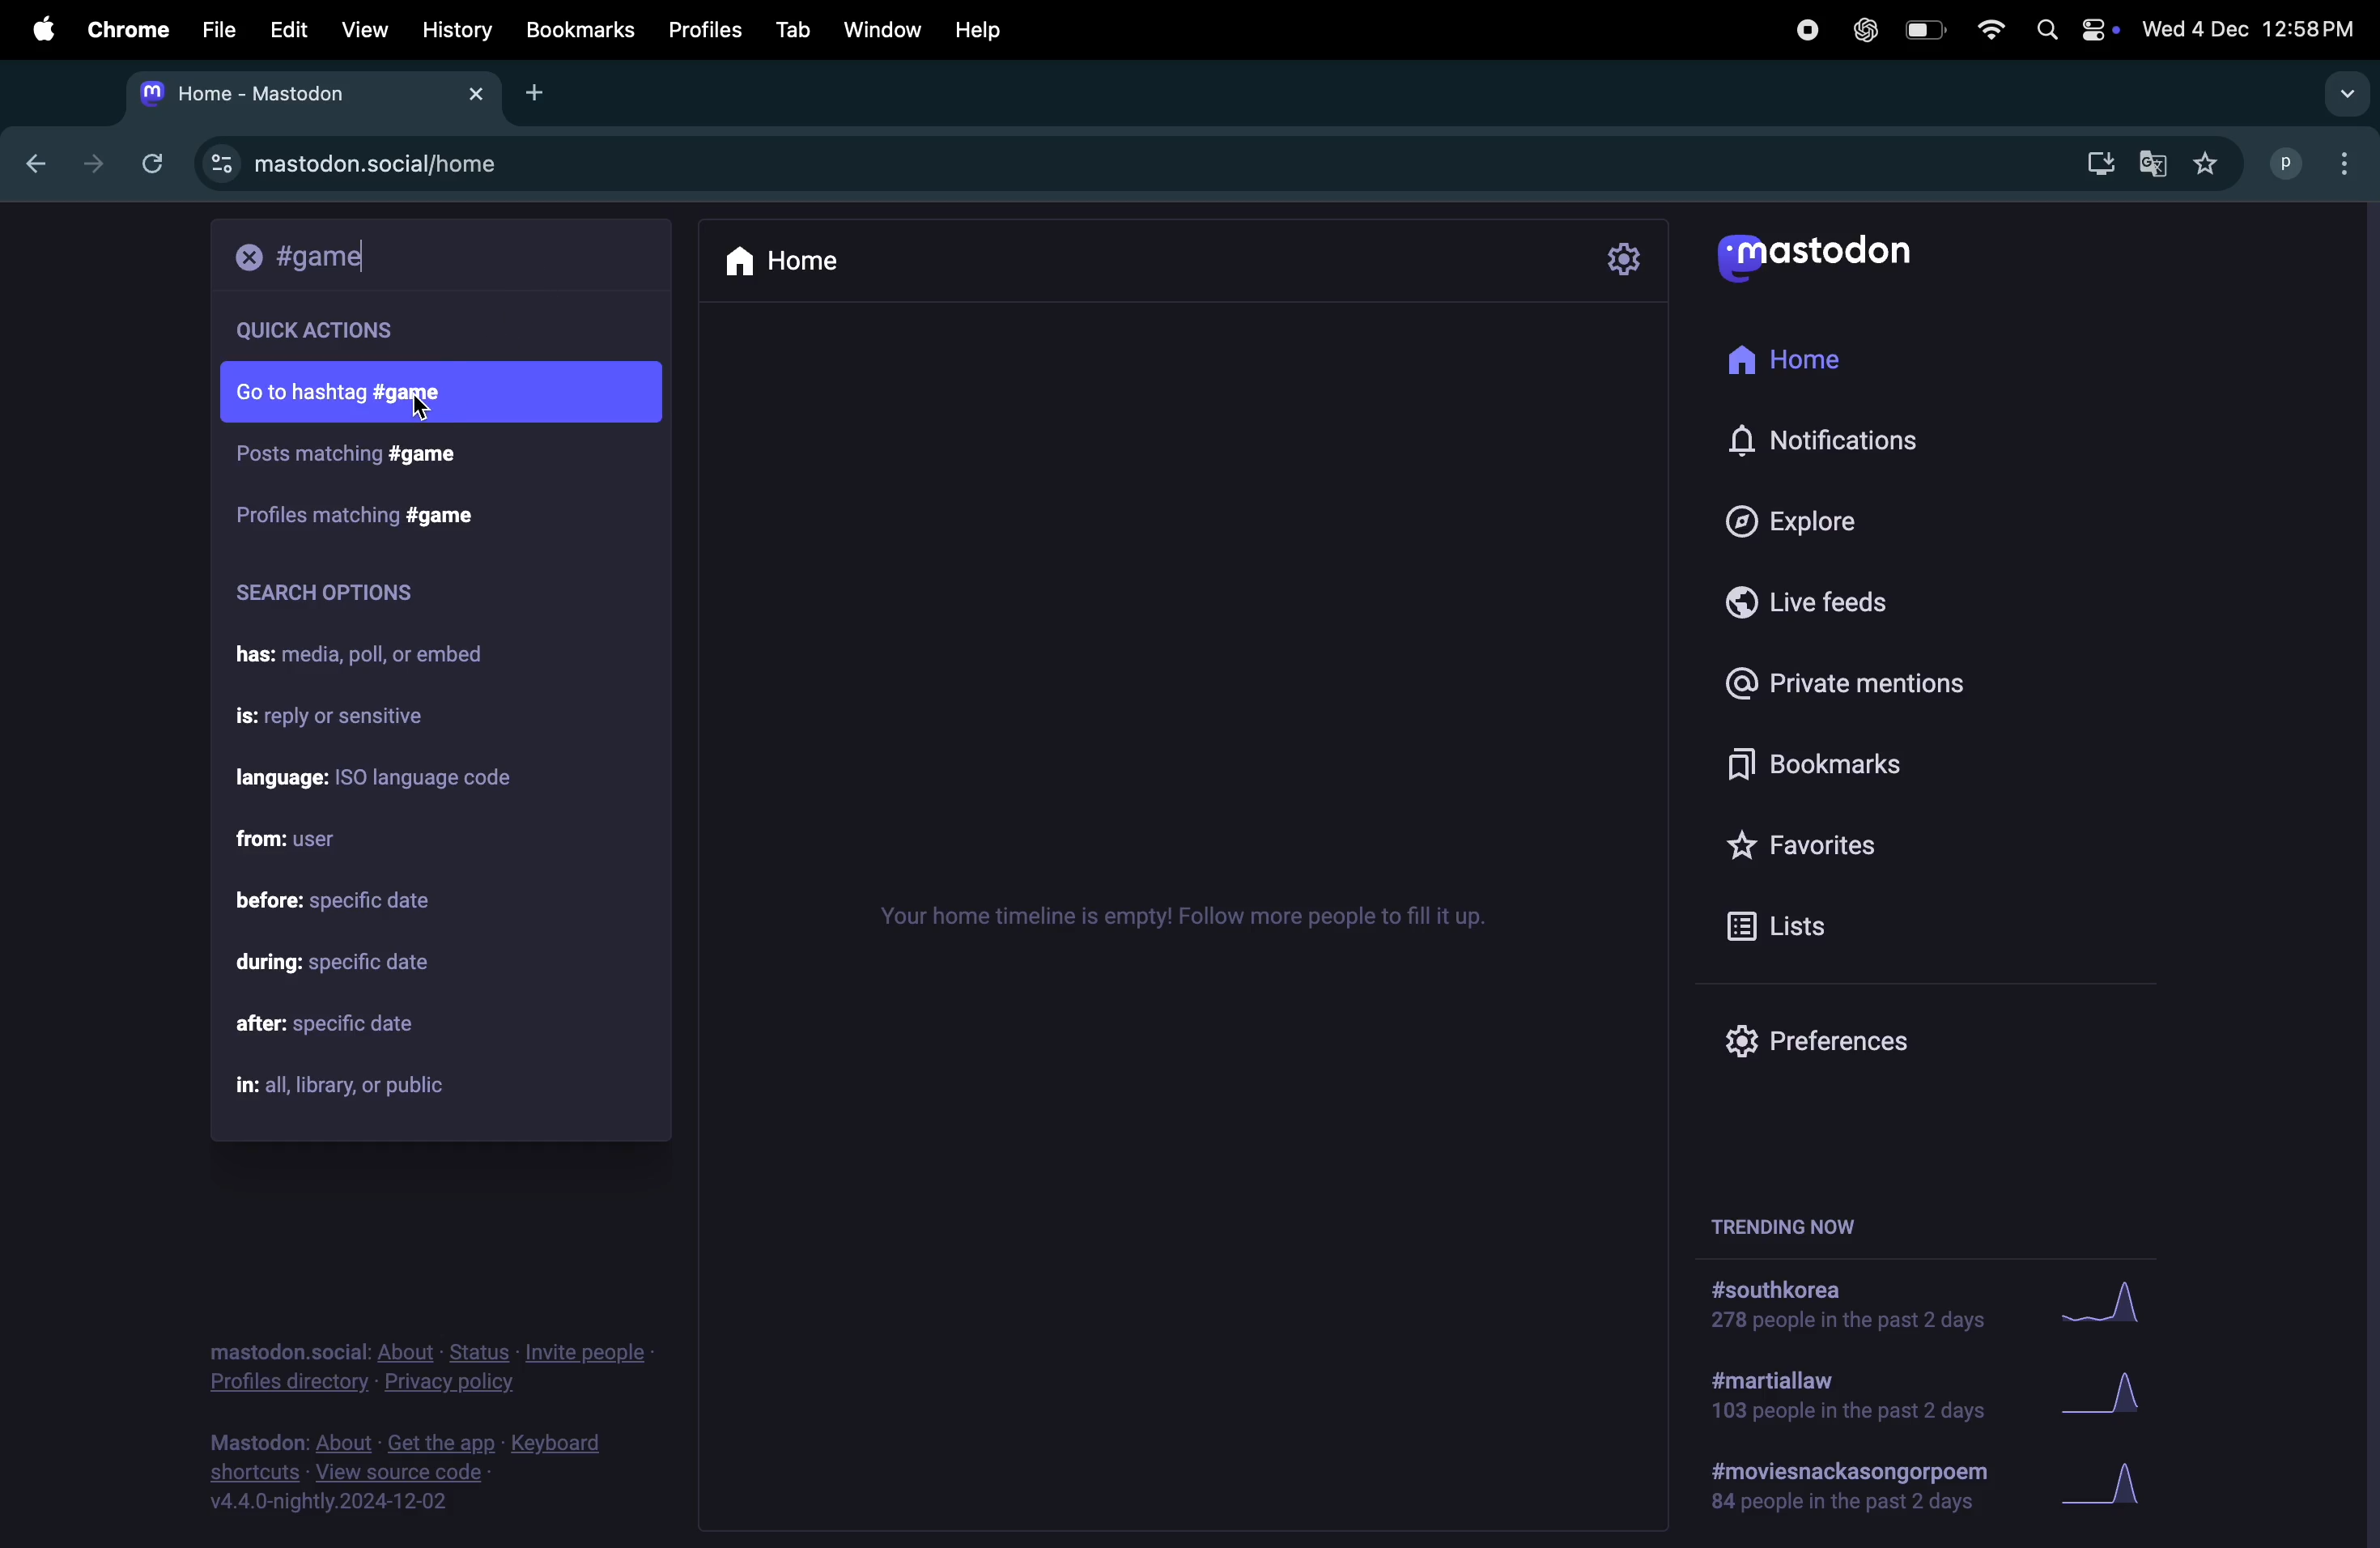 This screenshot has height=1548, width=2380. What do you see at coordinates (2338, 90) in the screenshot?
I see `drop down menu` at bounding box center [2338, 90].